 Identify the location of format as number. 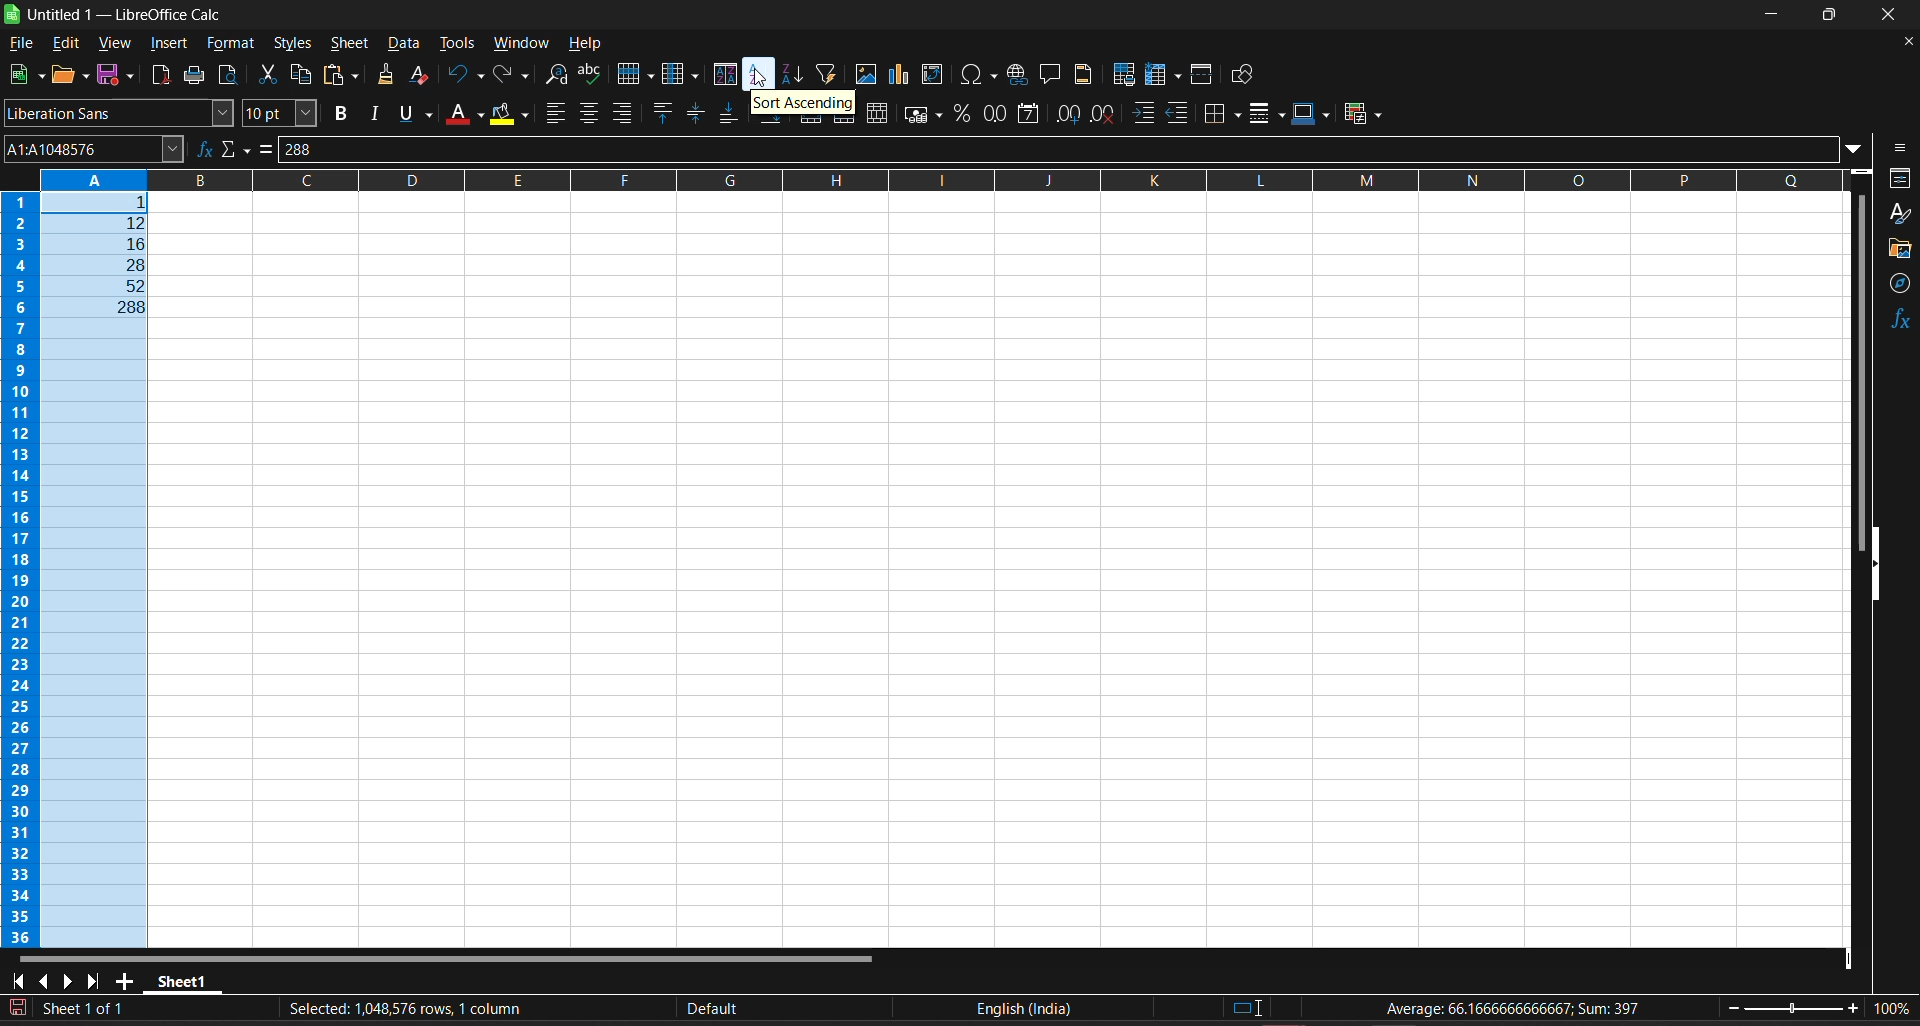
(996, 114).